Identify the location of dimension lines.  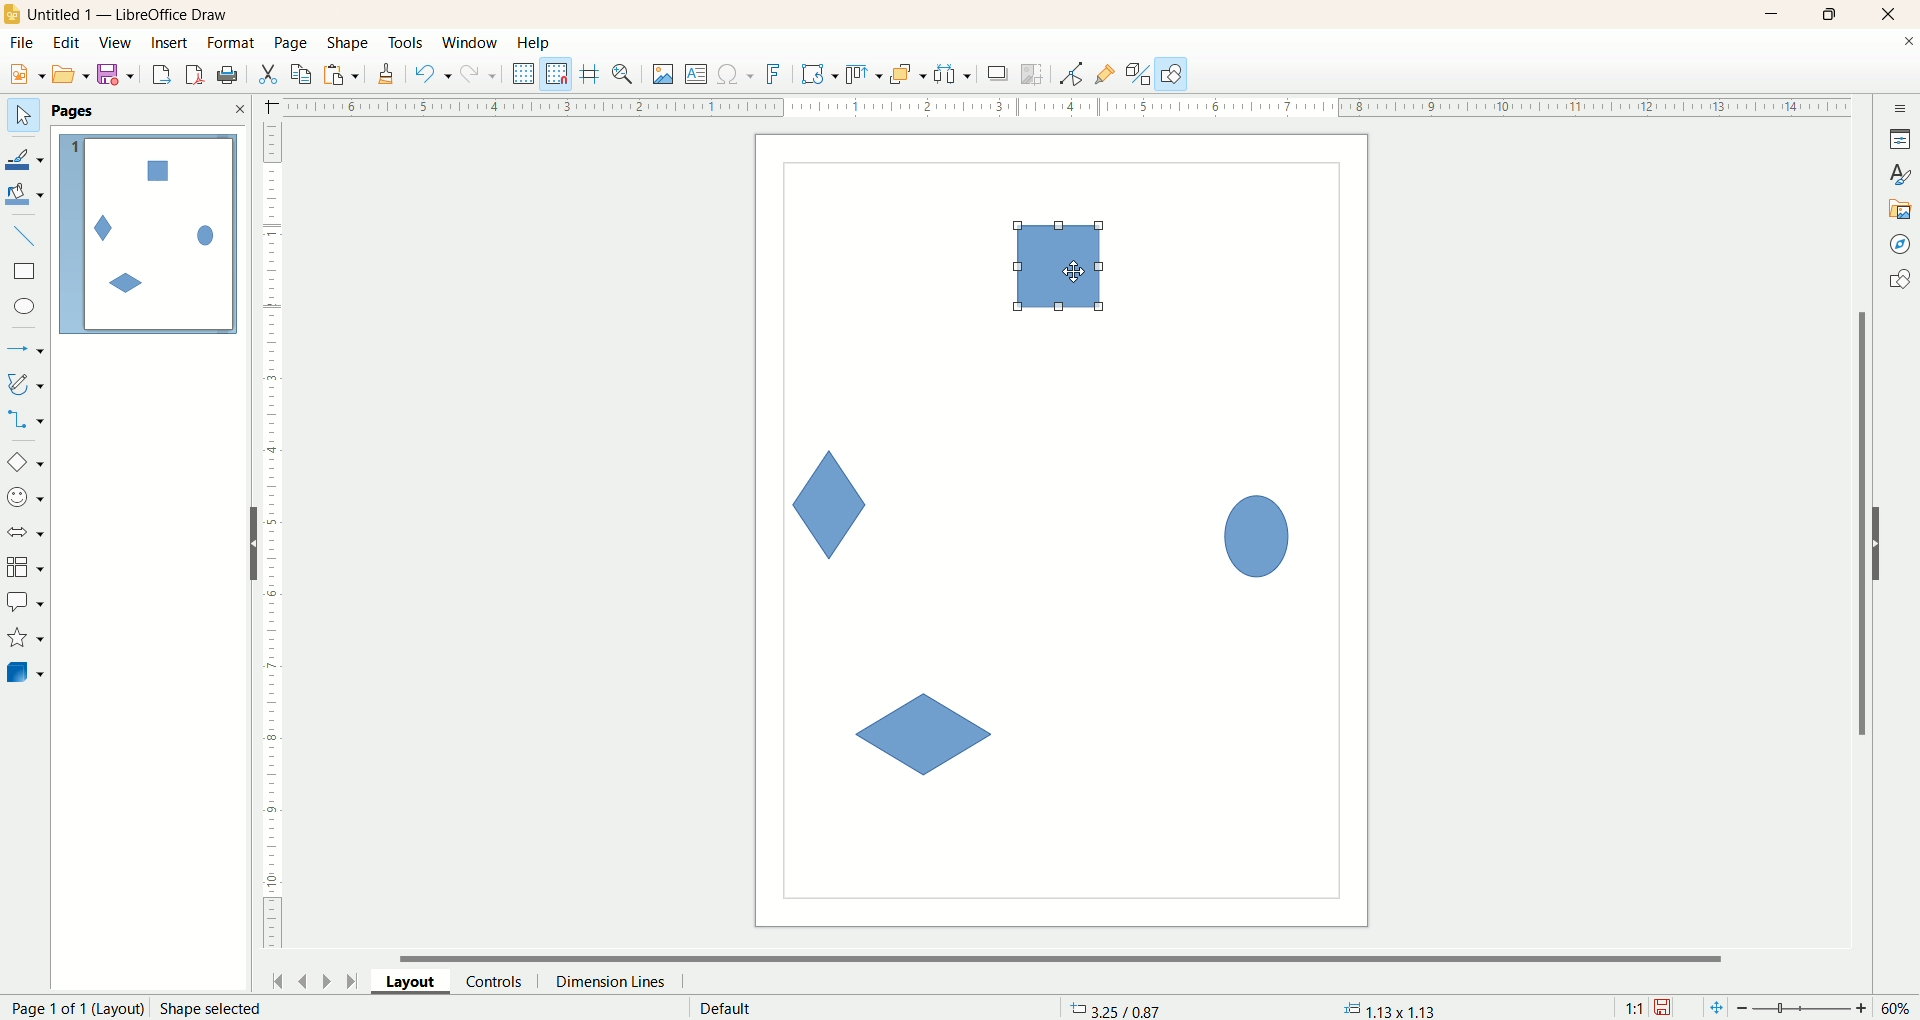
(616, 981).